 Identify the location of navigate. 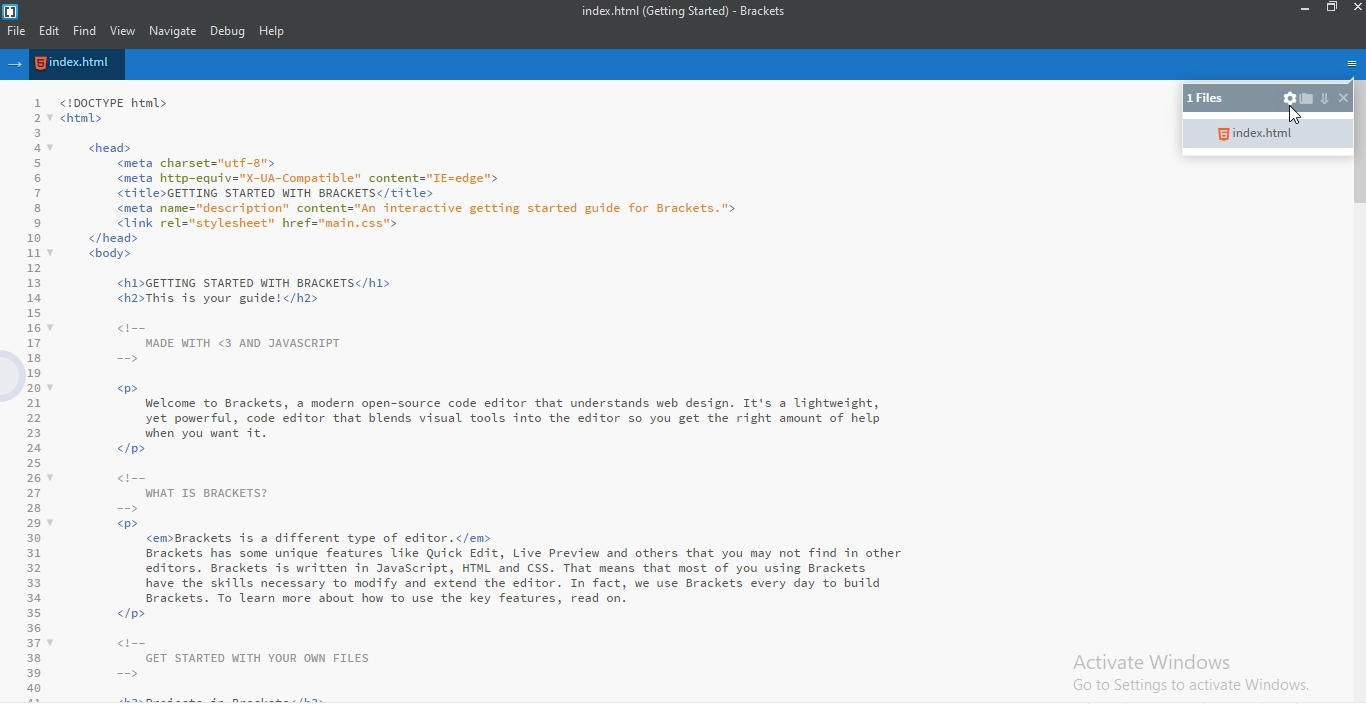
(174, 31).